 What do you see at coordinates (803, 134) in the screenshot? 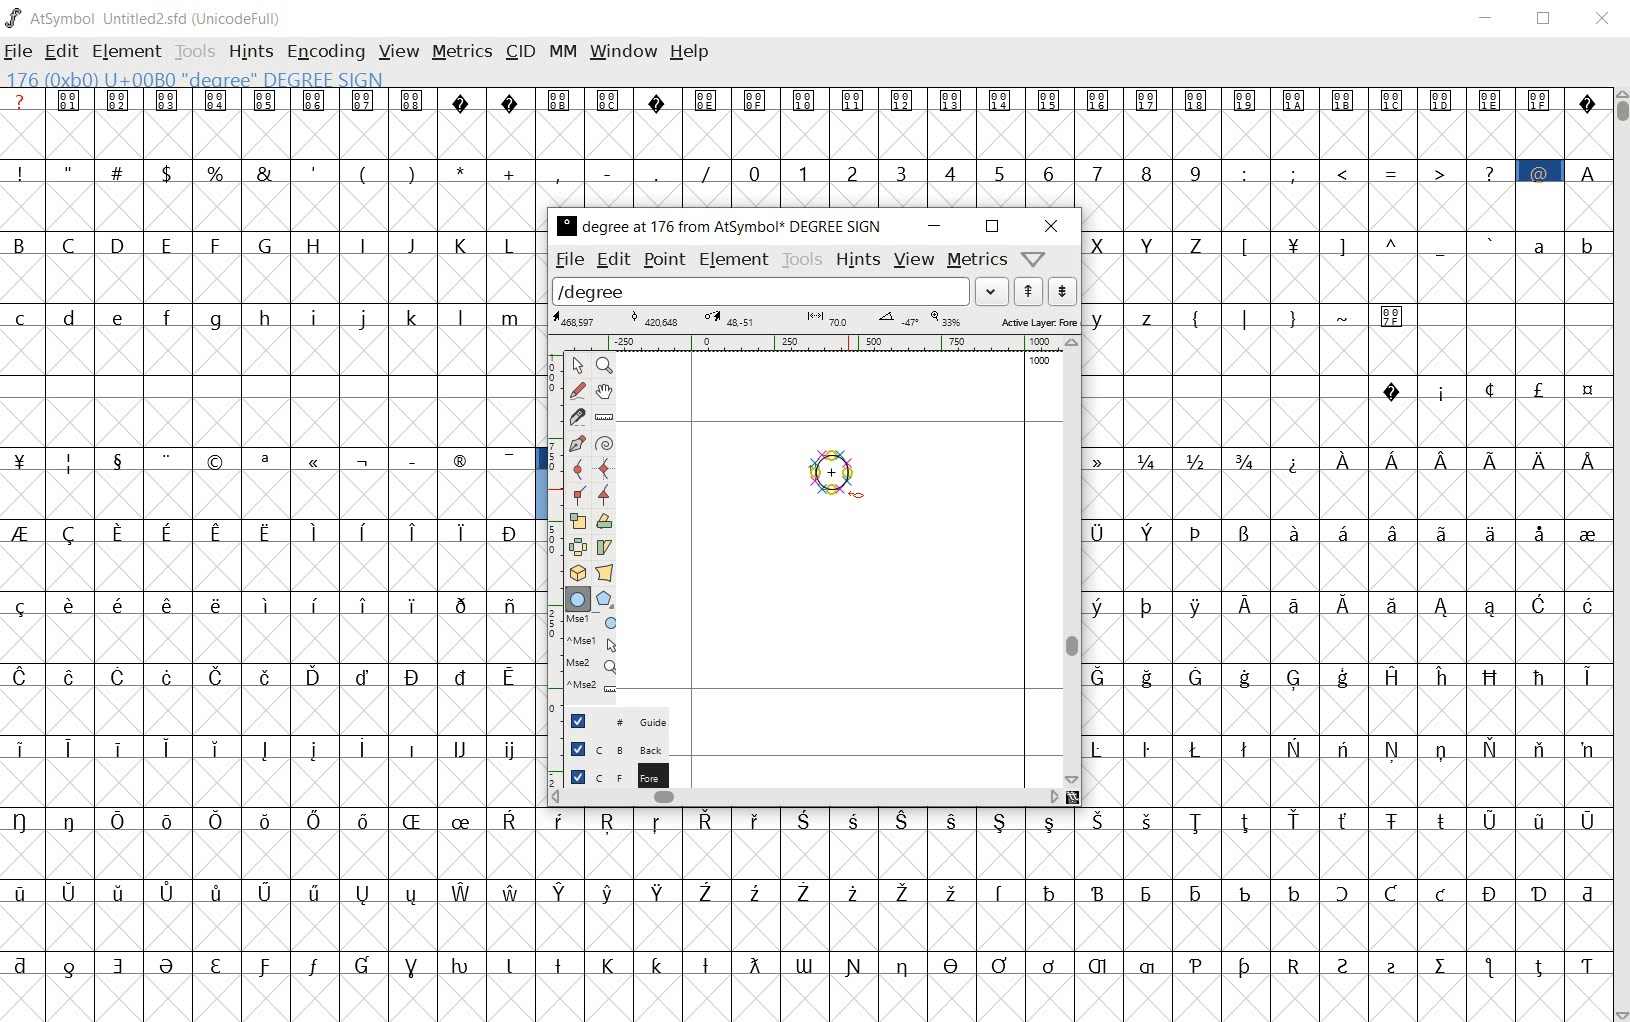
I see `empty glyph slots` at bounding box center [803, 134].